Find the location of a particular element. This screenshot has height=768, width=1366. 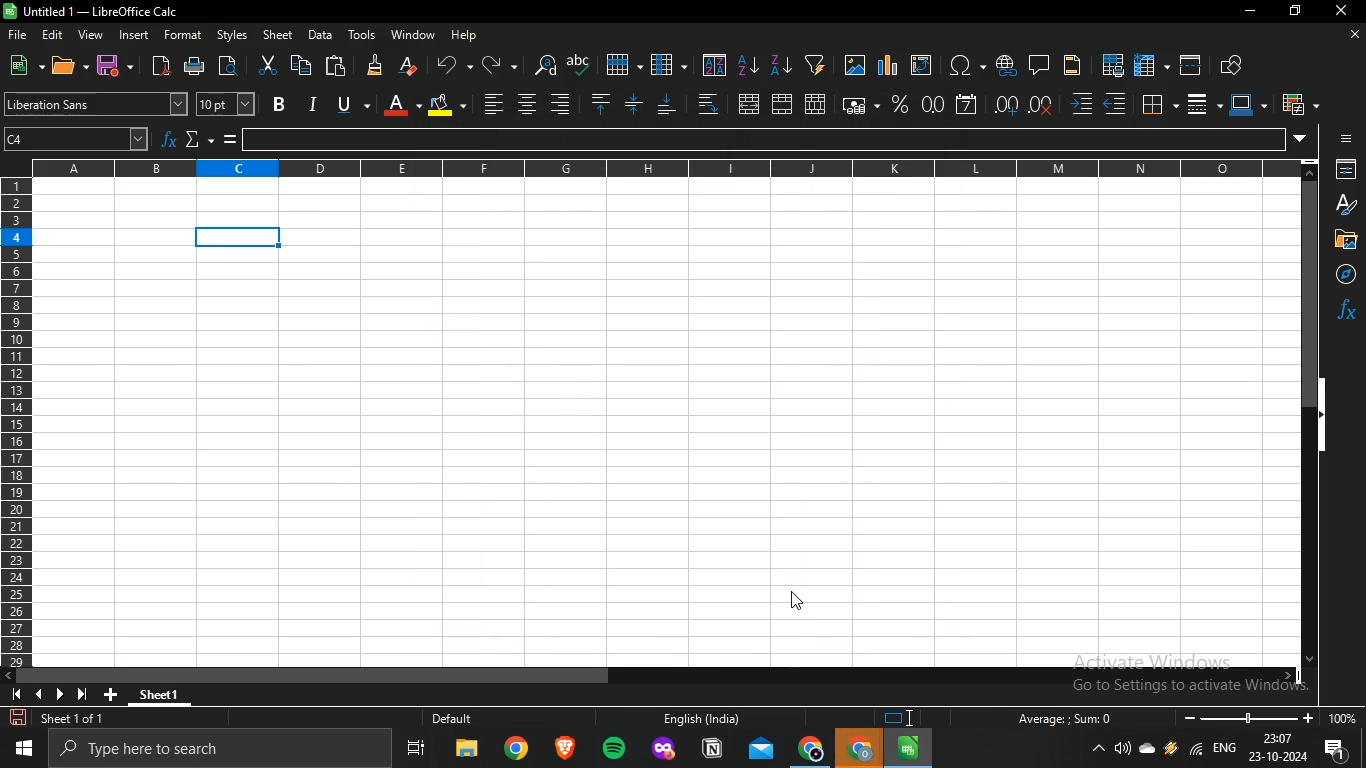

volume is located at coordinates (1123, 749).